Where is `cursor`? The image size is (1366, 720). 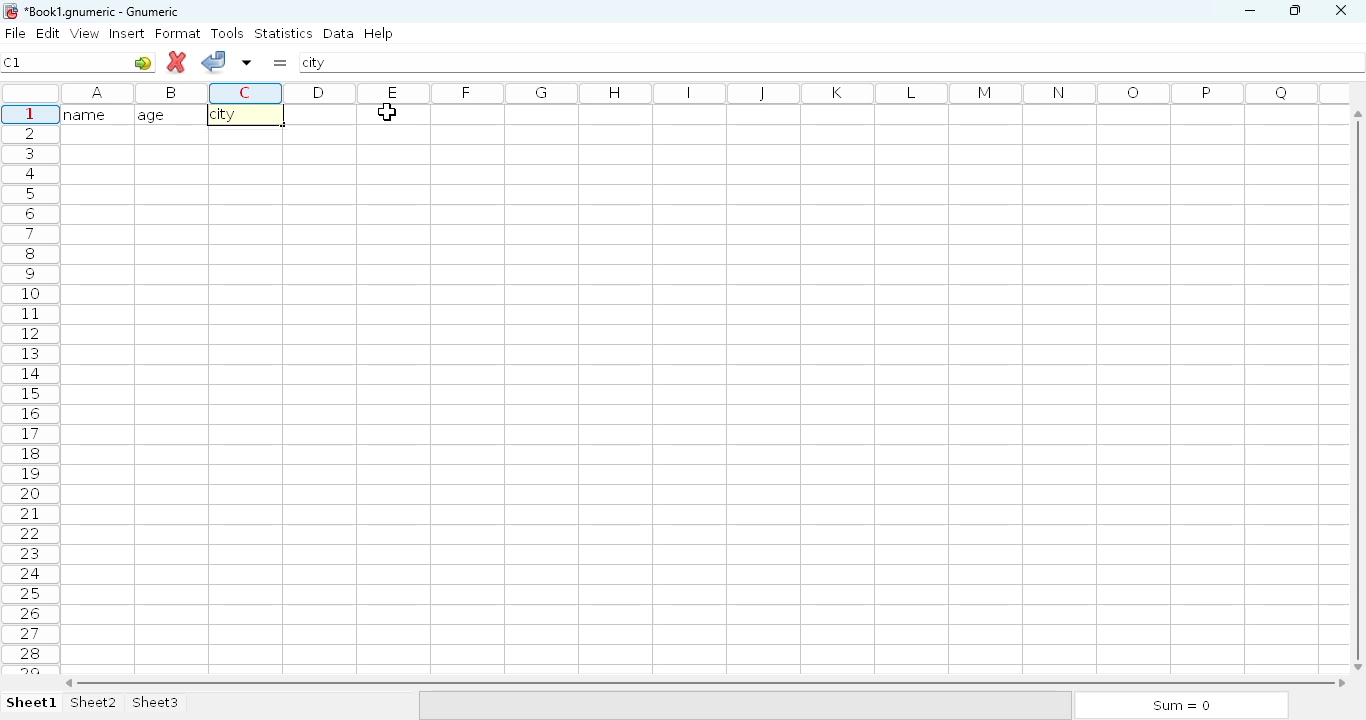
cursor is located at coordinates (388, 112).